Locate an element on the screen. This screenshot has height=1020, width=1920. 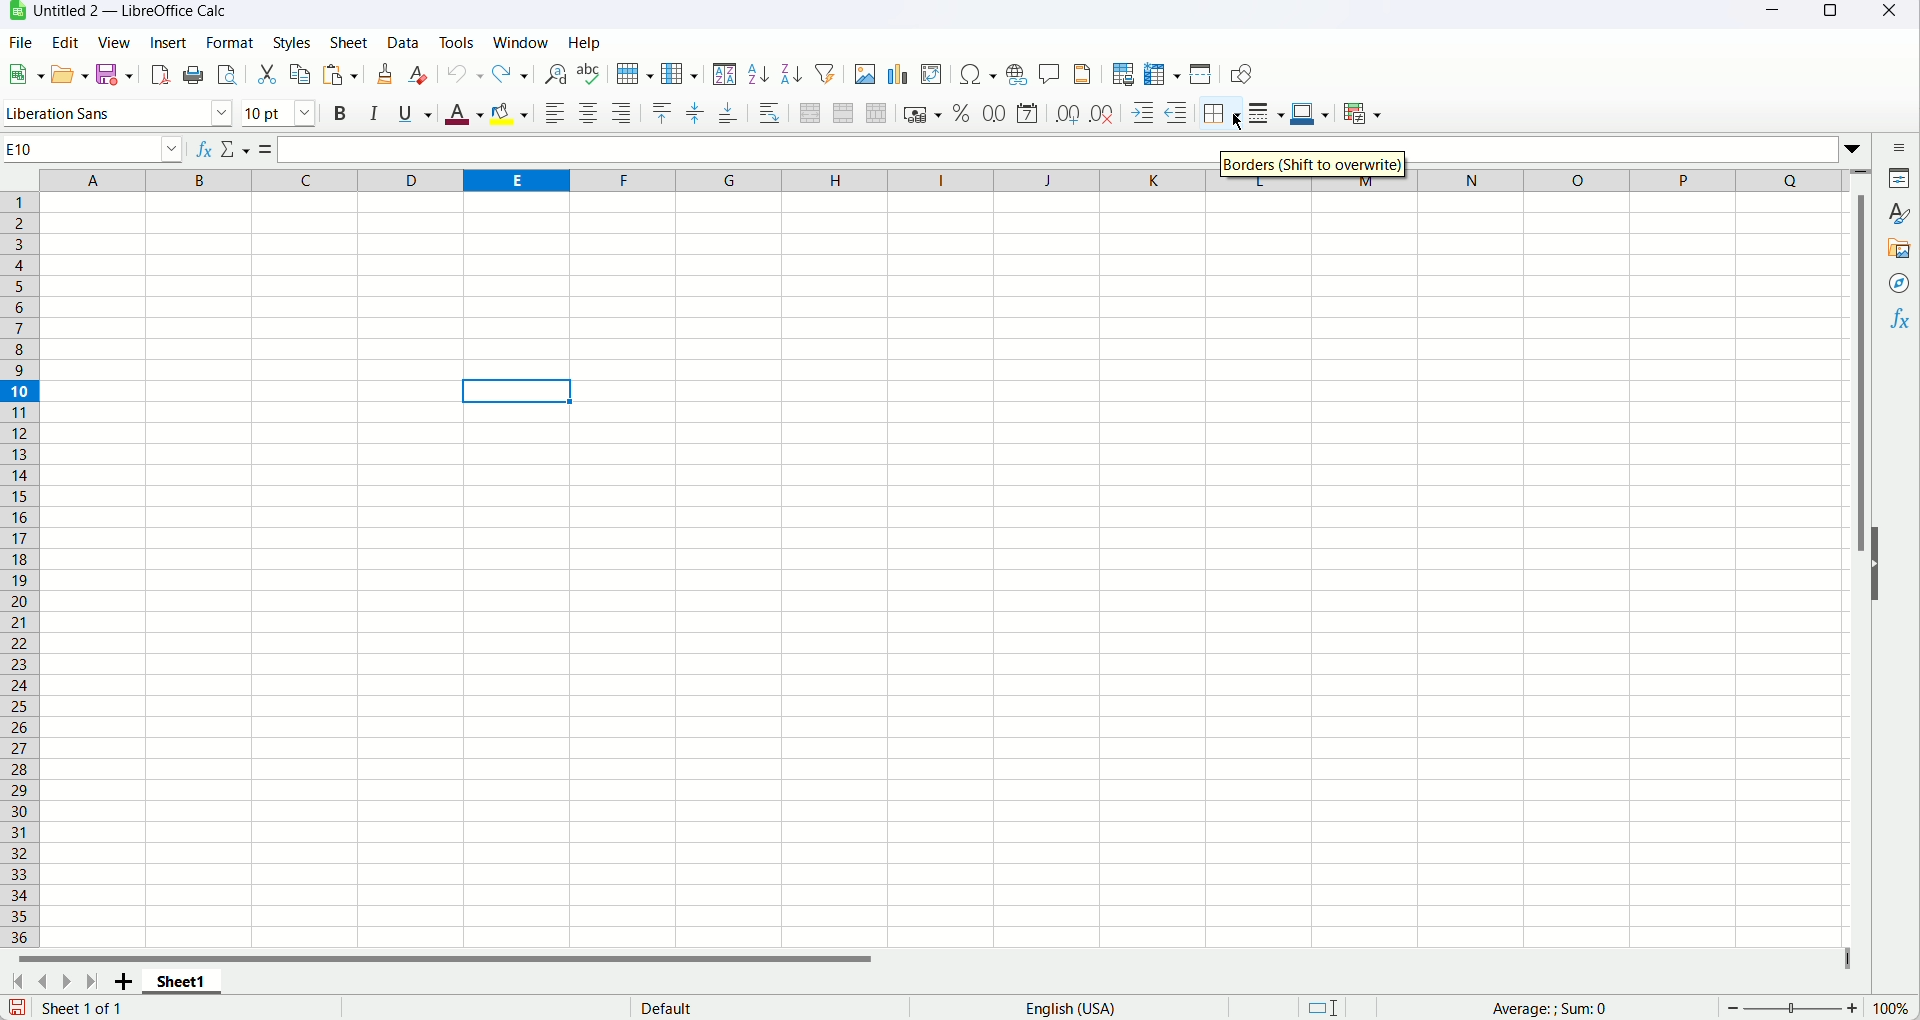
Insert is located at coordinates (170, 41).